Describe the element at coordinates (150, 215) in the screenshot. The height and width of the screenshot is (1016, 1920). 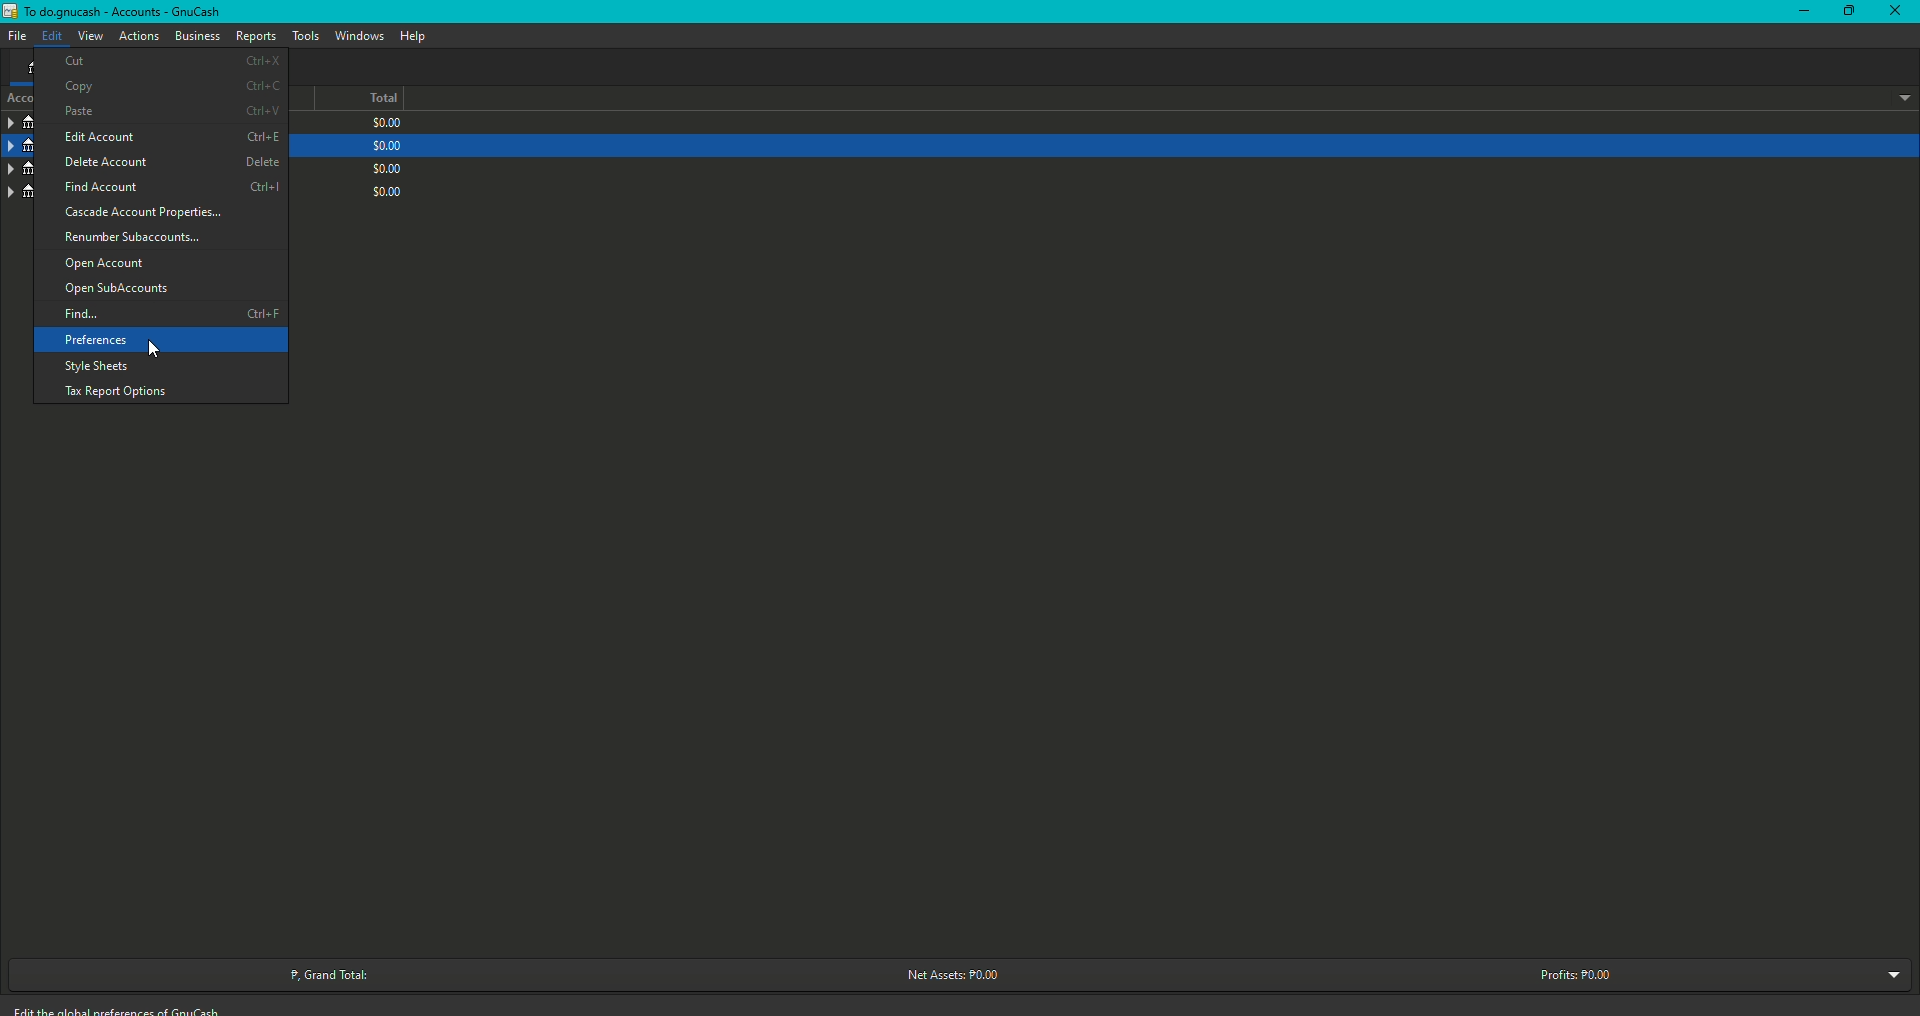
I see `Cascade Account Properties` at that location.